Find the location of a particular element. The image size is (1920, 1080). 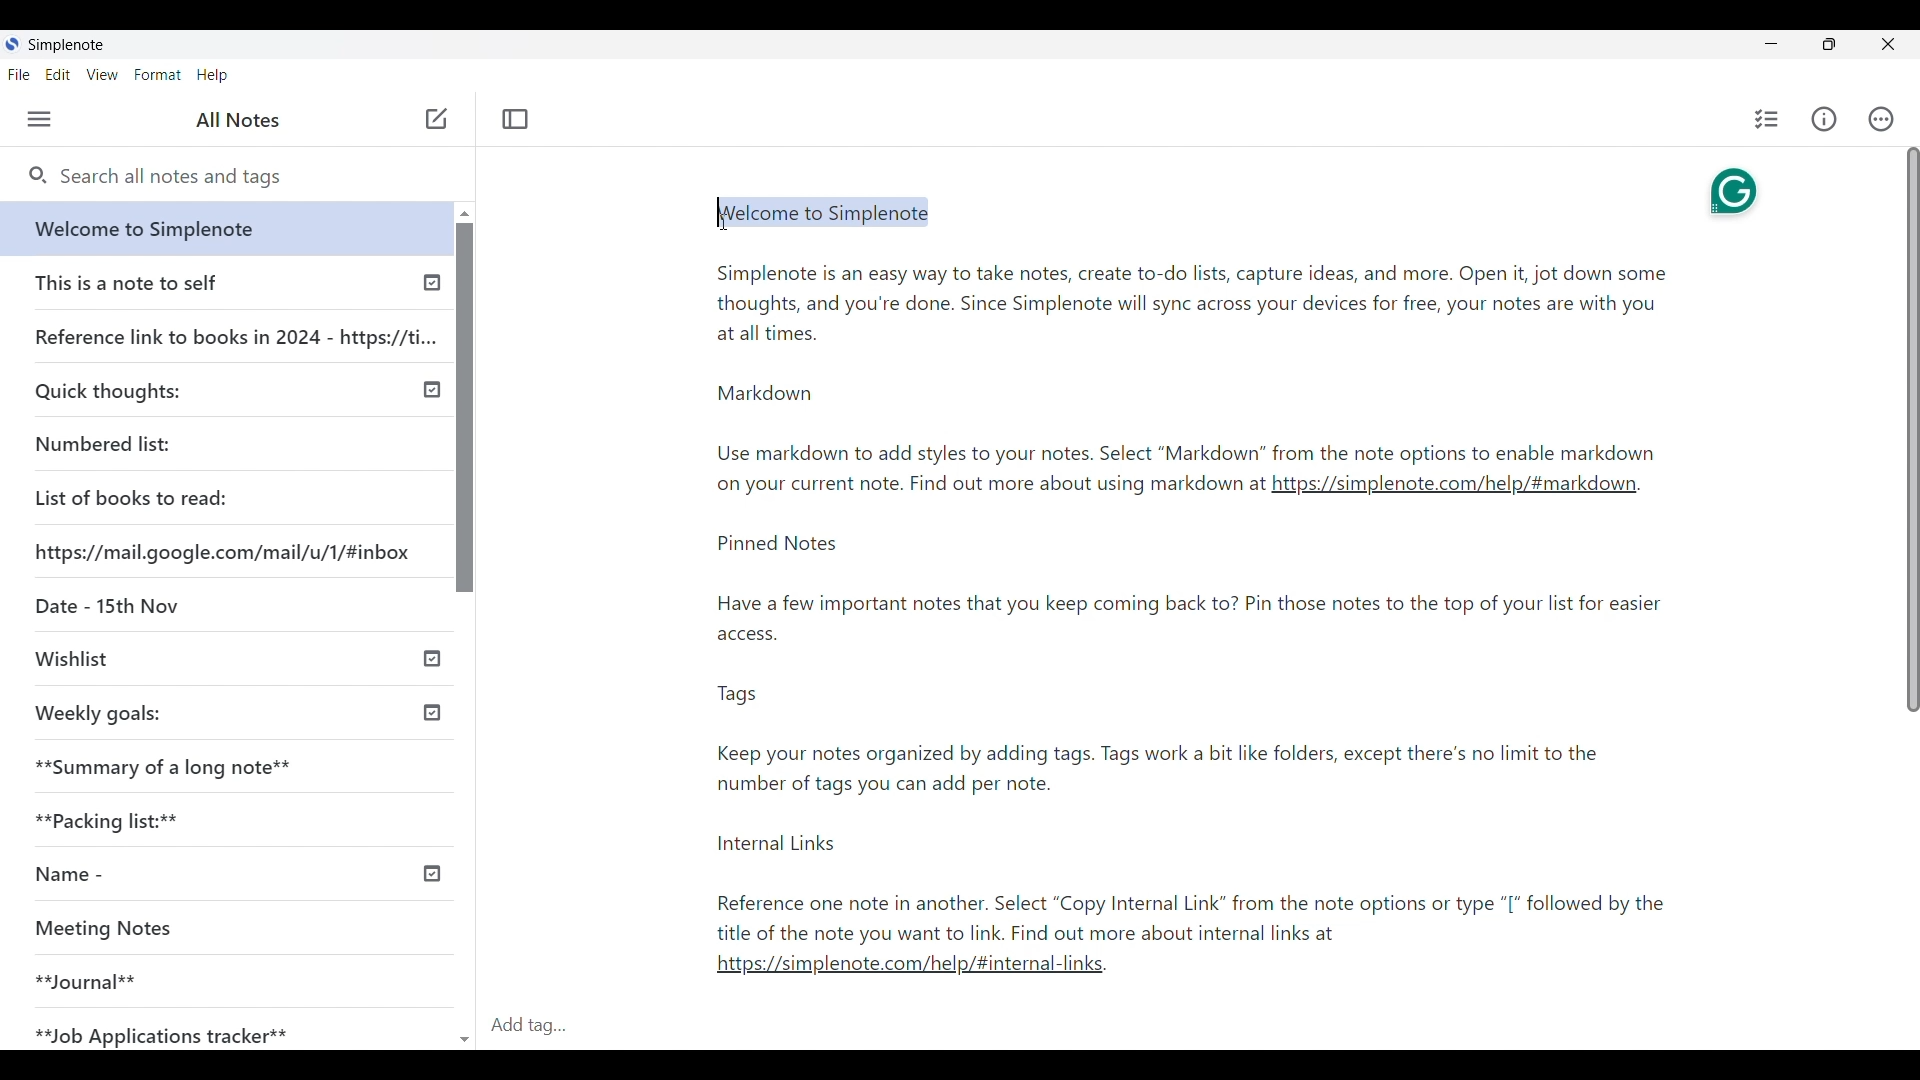

Search notes and tags is located at coordinates (250, 178).